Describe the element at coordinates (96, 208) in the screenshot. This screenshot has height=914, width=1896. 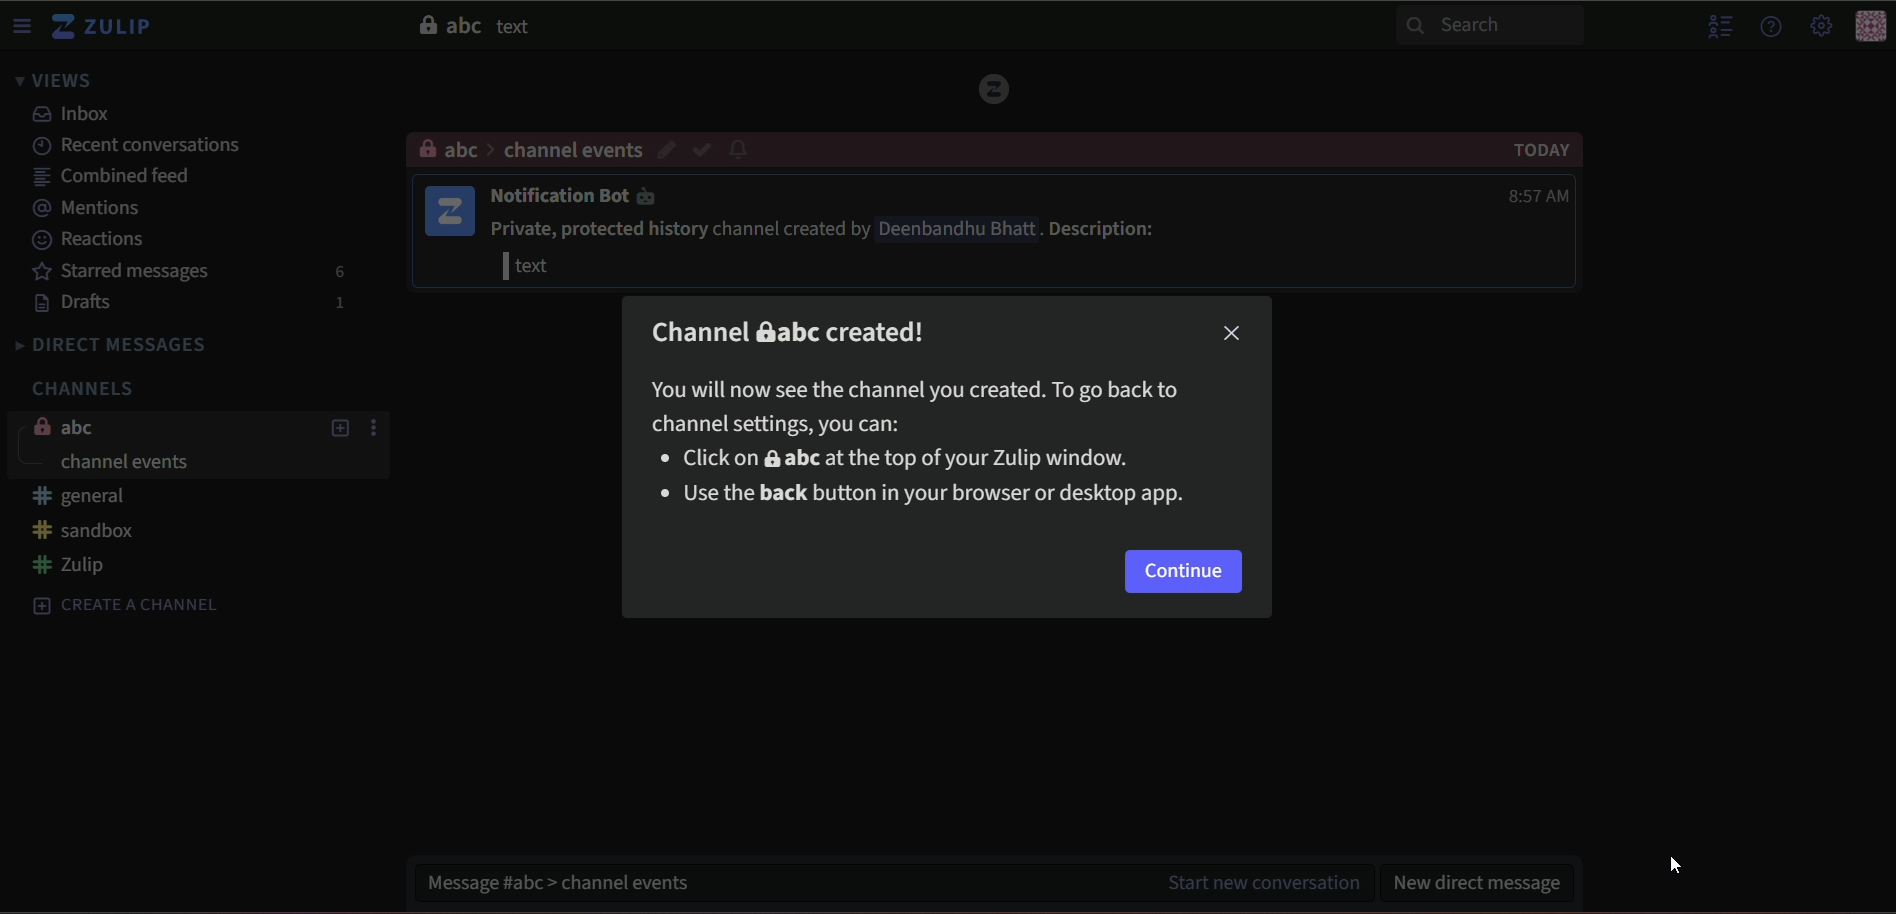
I see `mentions` at that location.